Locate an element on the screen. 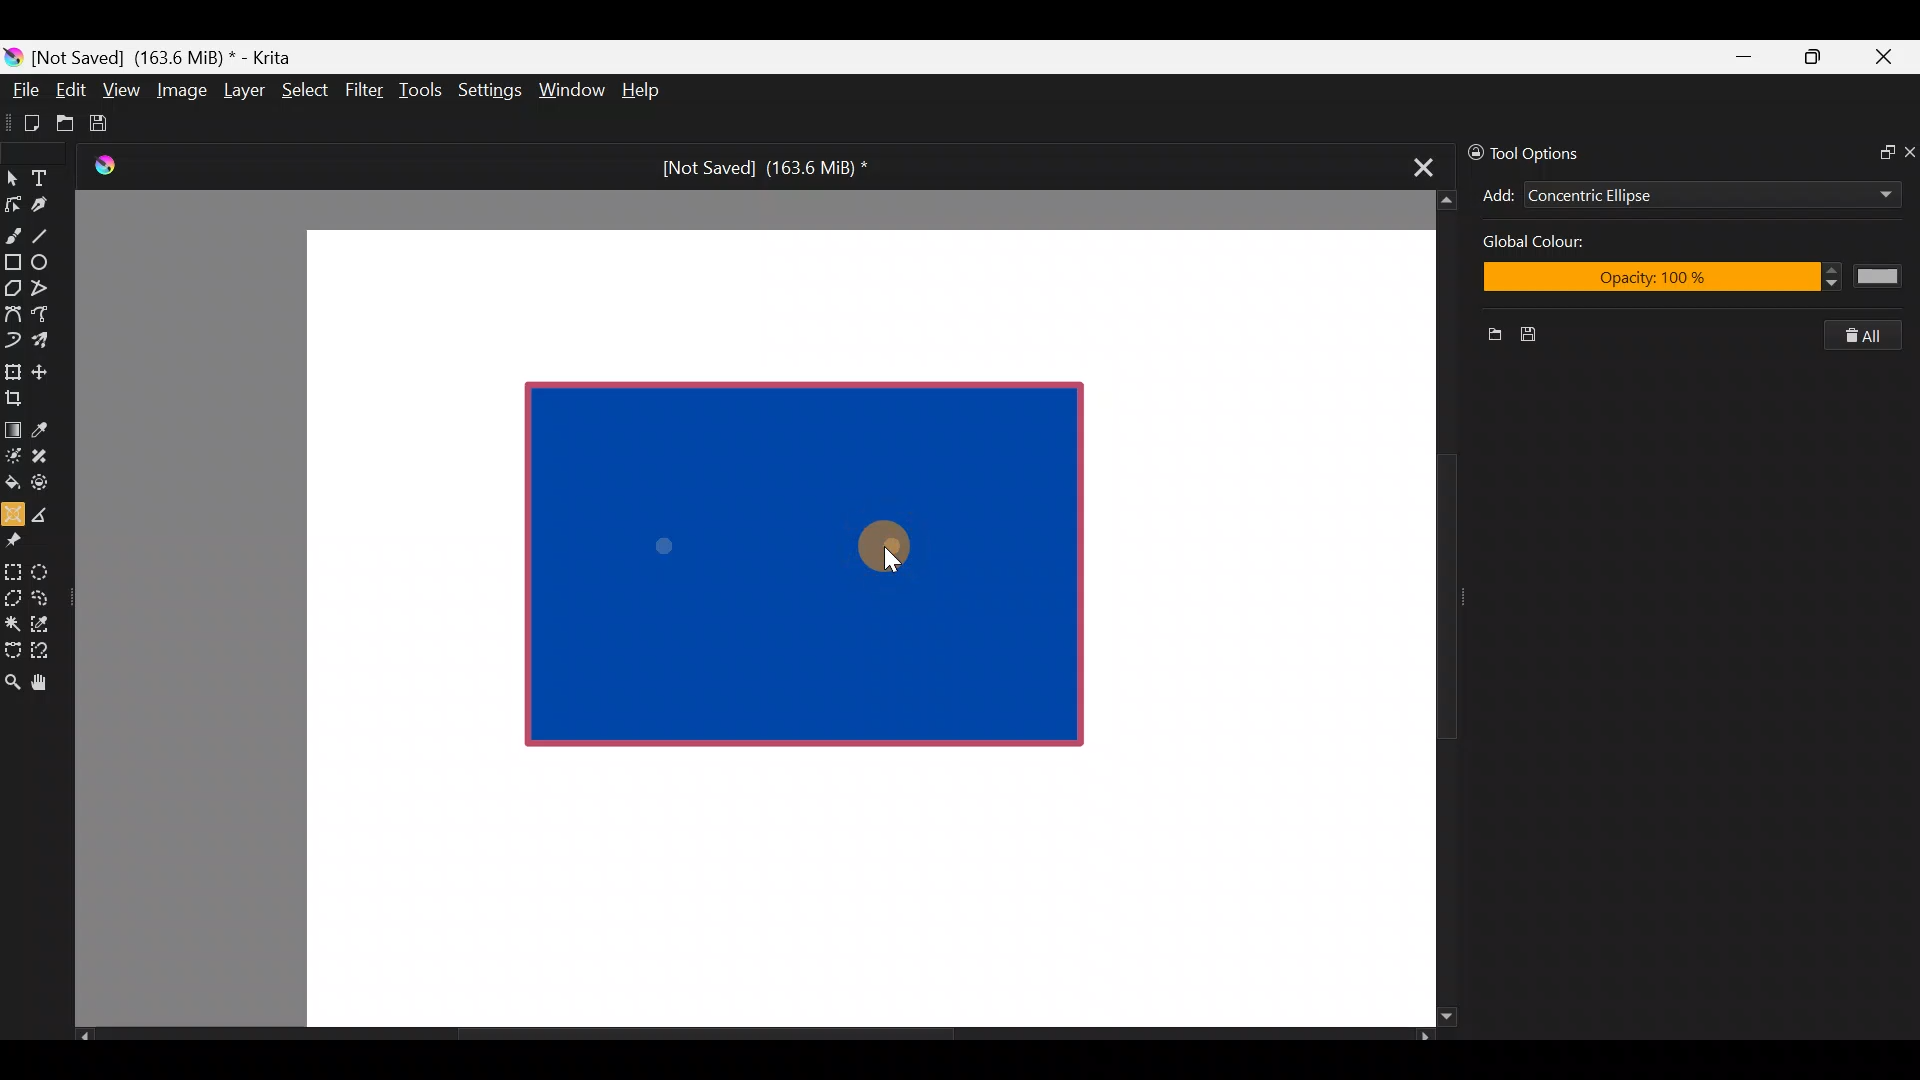 The height and width of the screenshot is (1080, 1920). Bezier curve selection tool is located at coordinates (12, 648).